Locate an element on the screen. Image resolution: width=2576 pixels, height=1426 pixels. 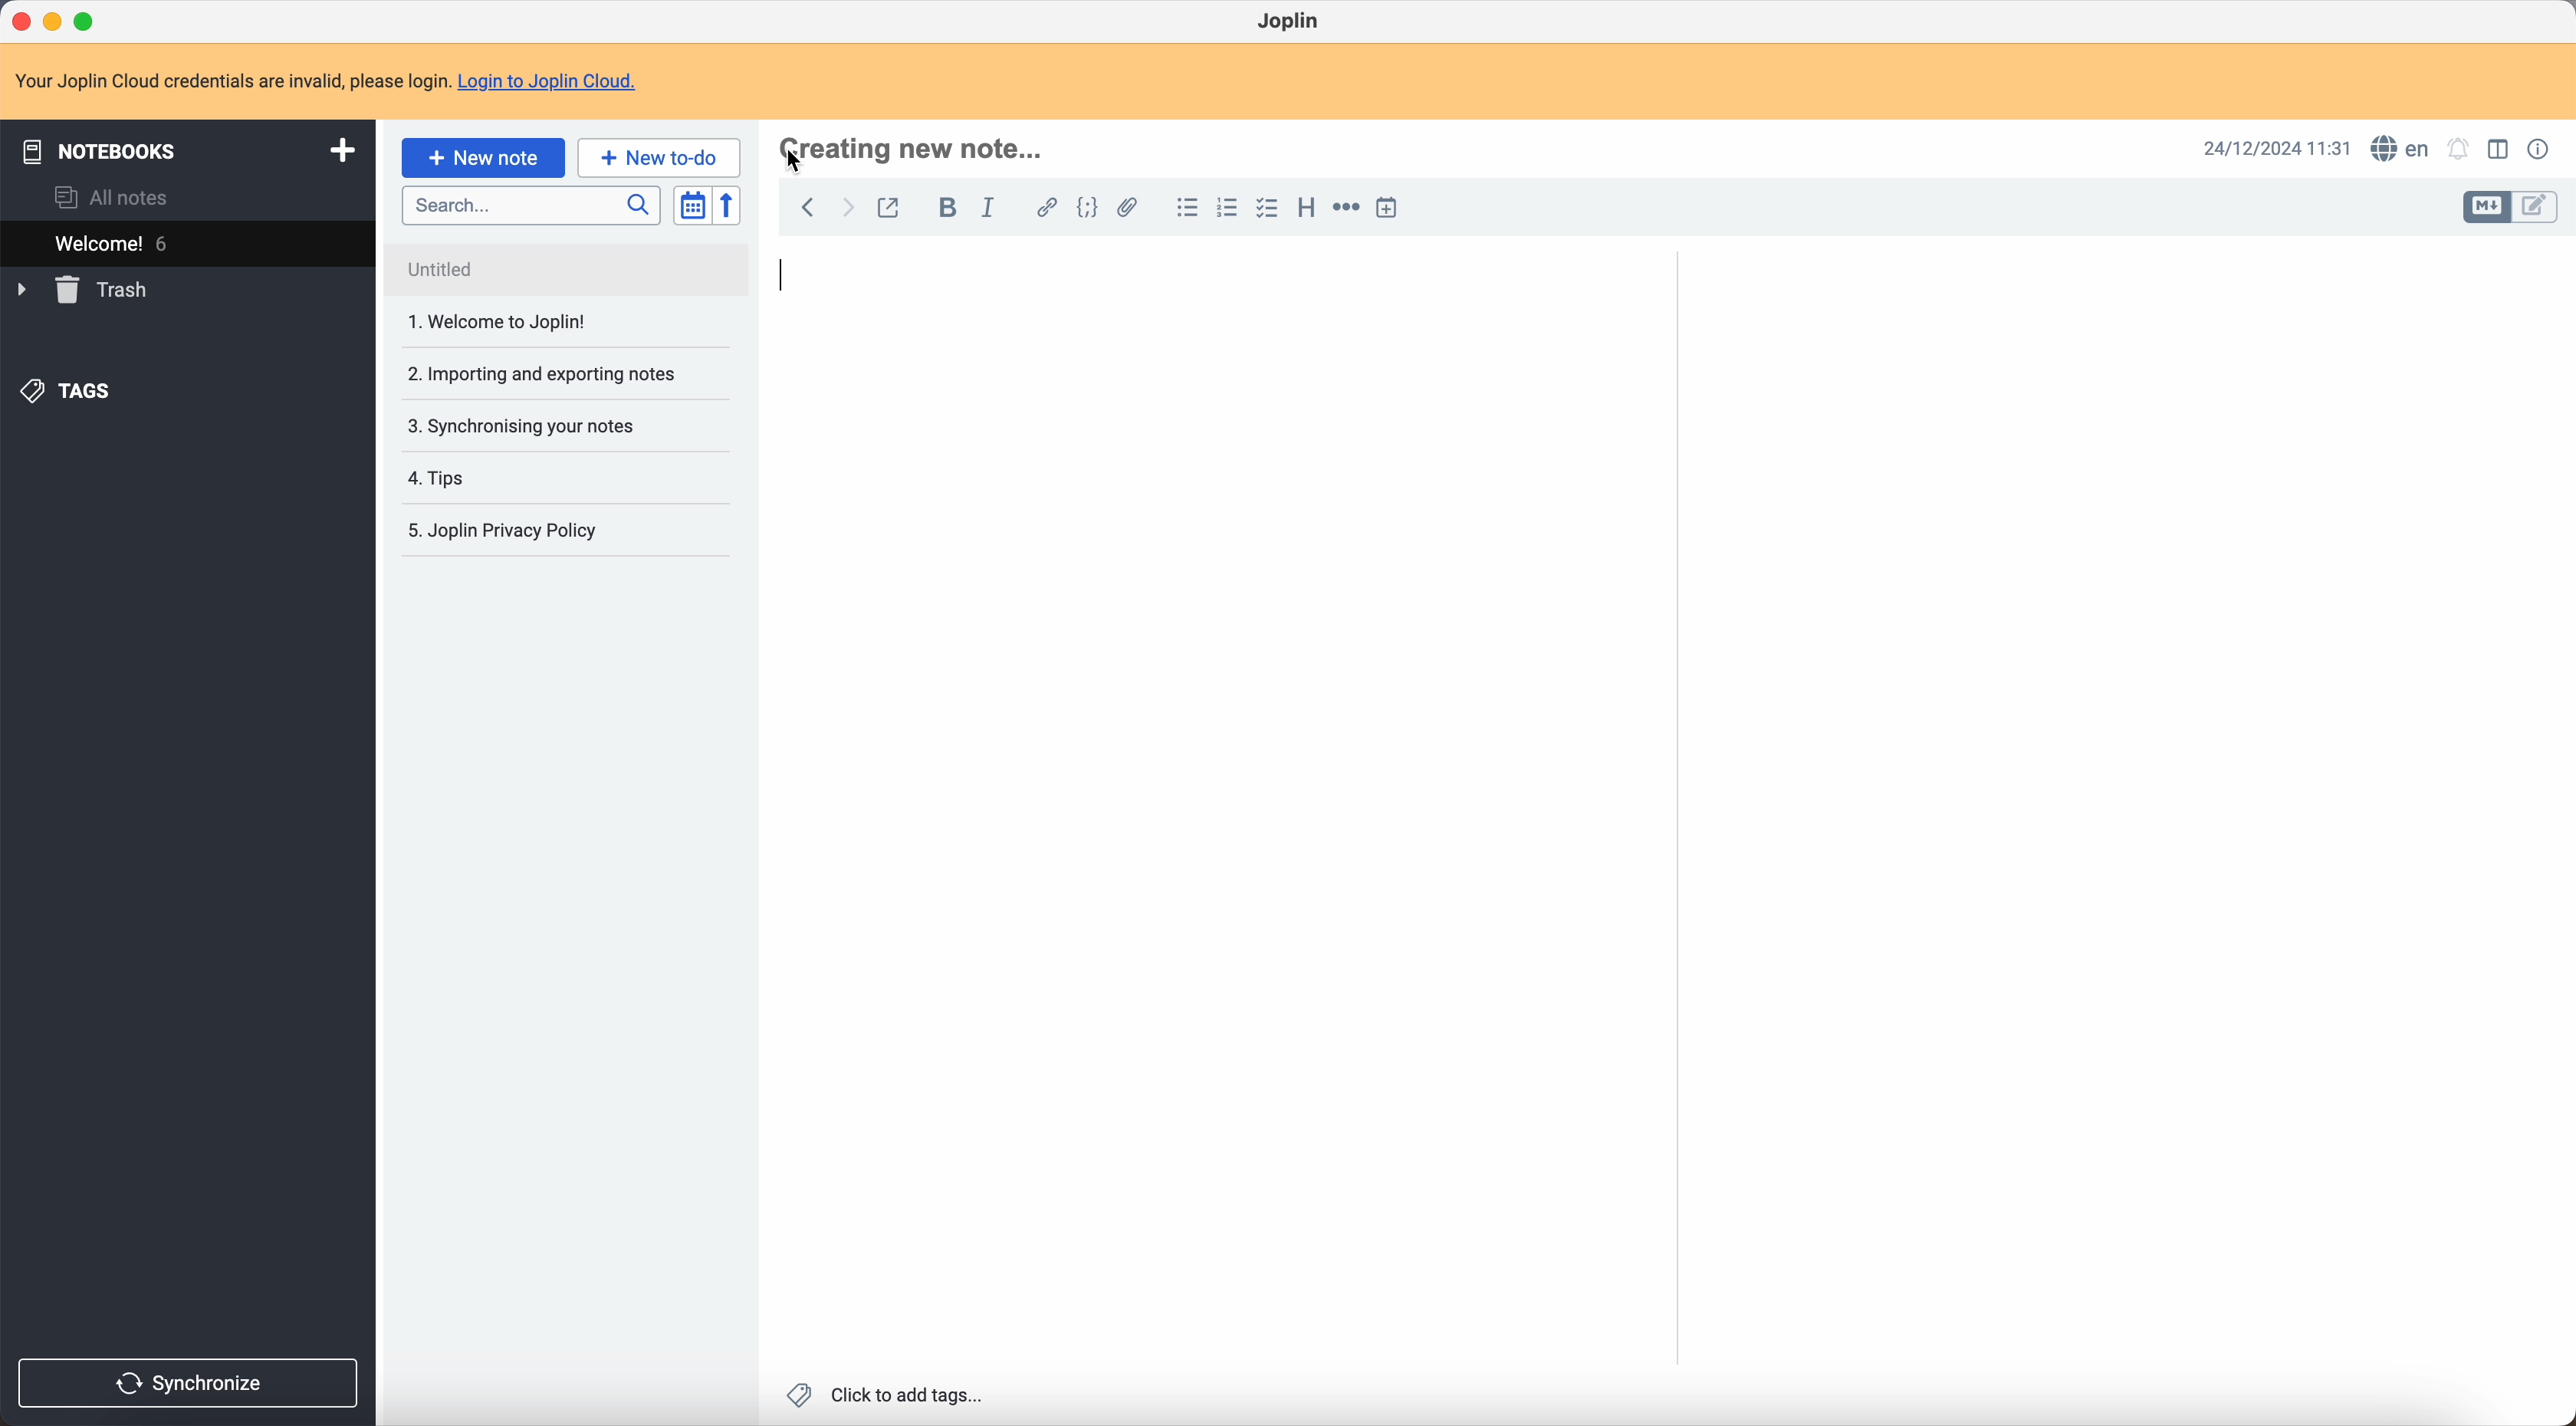
bold is located at coordinates (945, 208).